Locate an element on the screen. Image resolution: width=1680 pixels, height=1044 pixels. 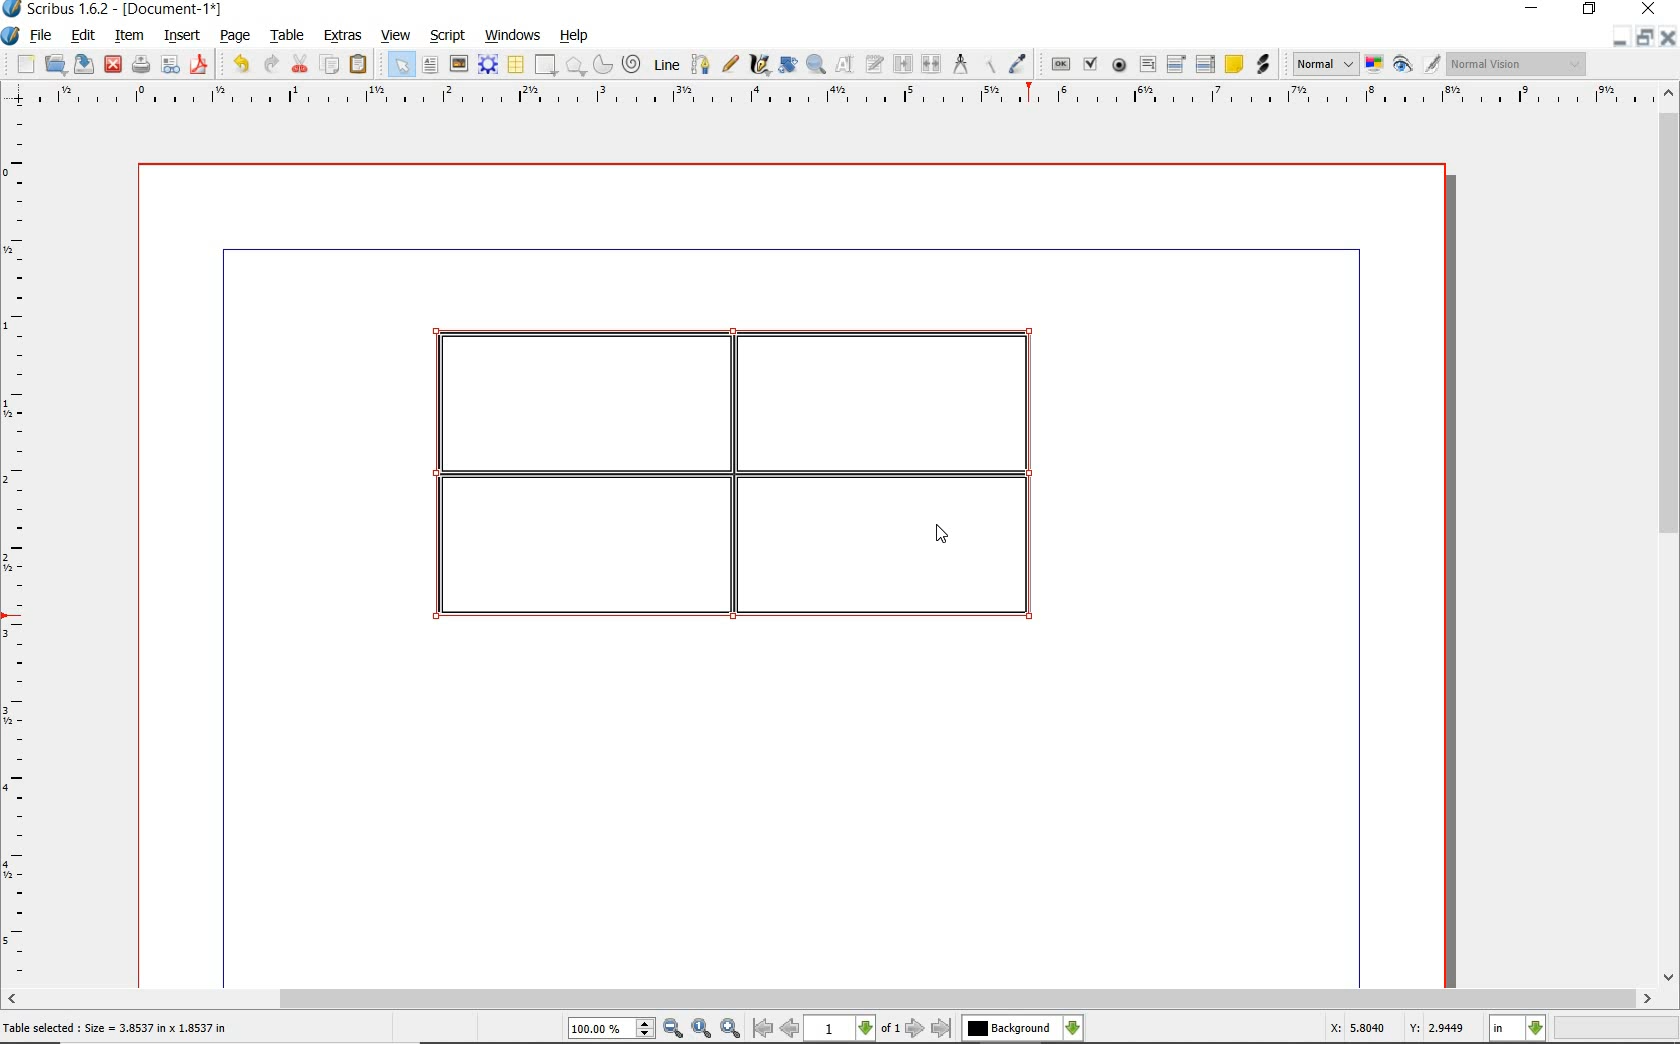
file is located at coordinates (42, 37).